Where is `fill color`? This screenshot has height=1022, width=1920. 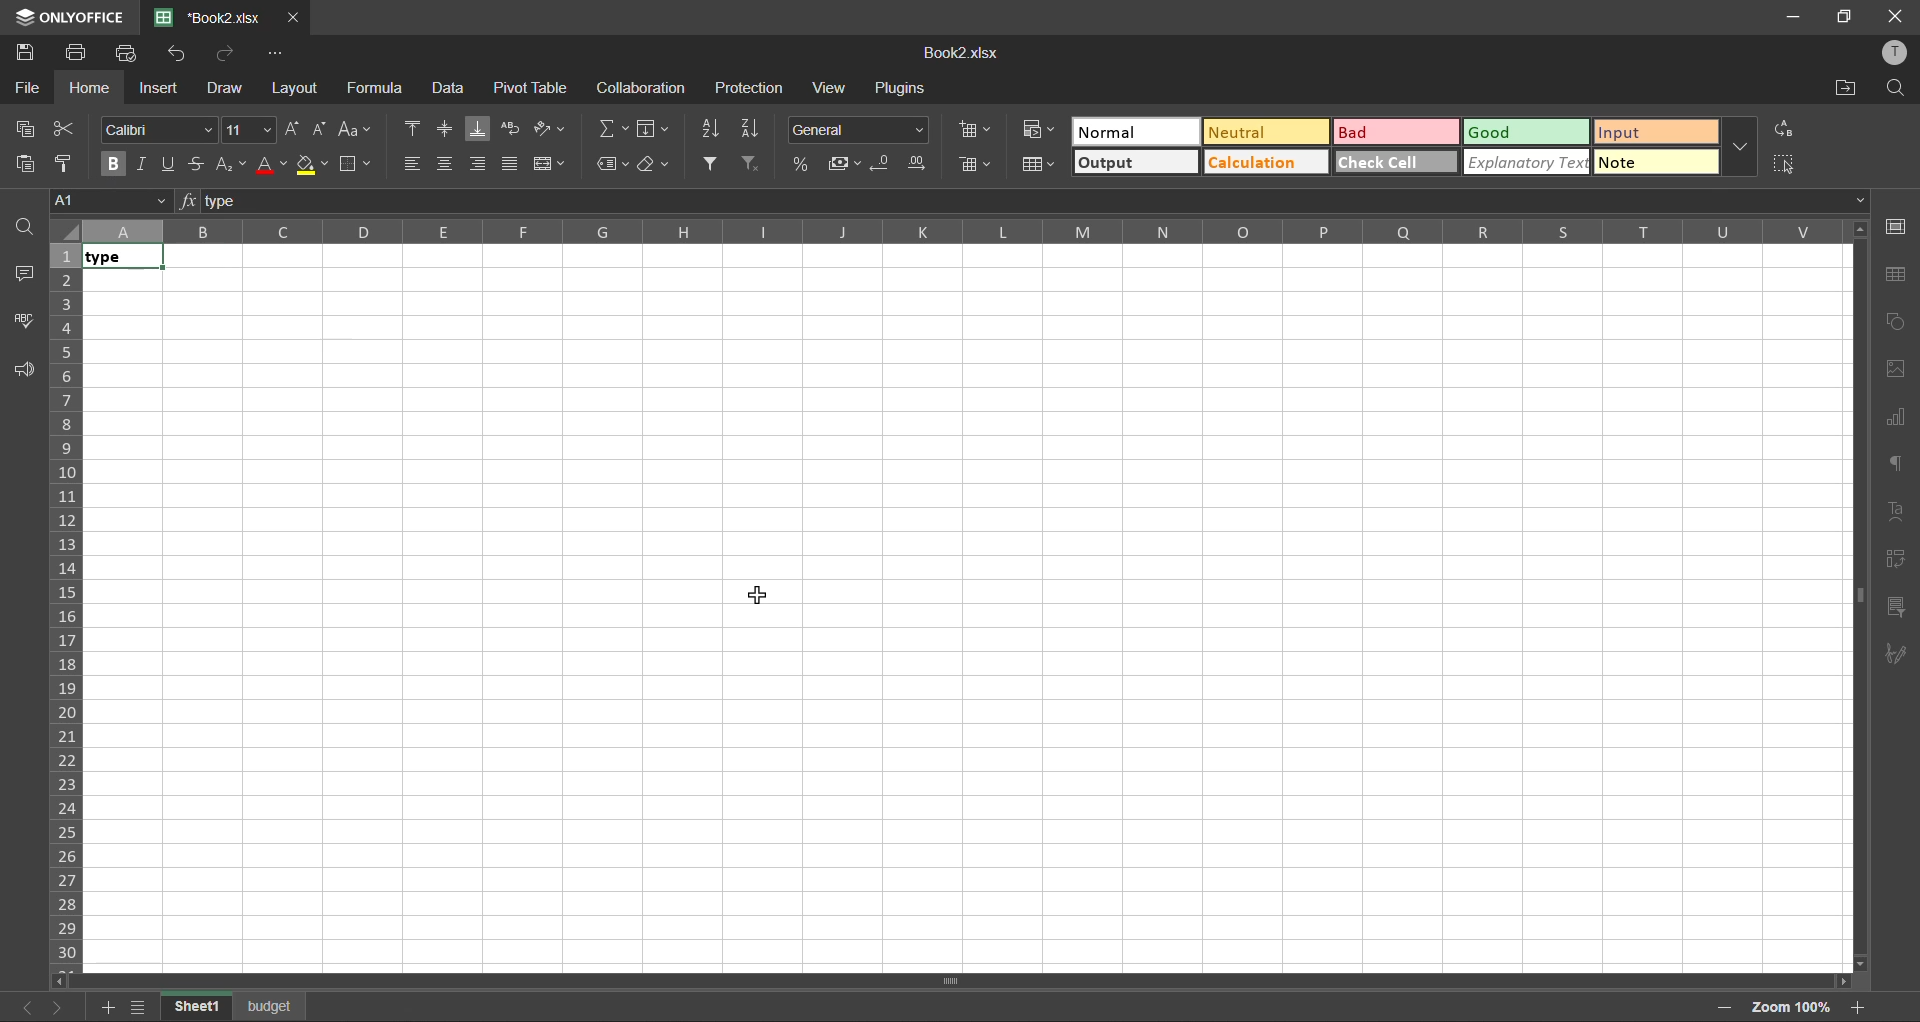
fill color is located at coordinates (311, 165).